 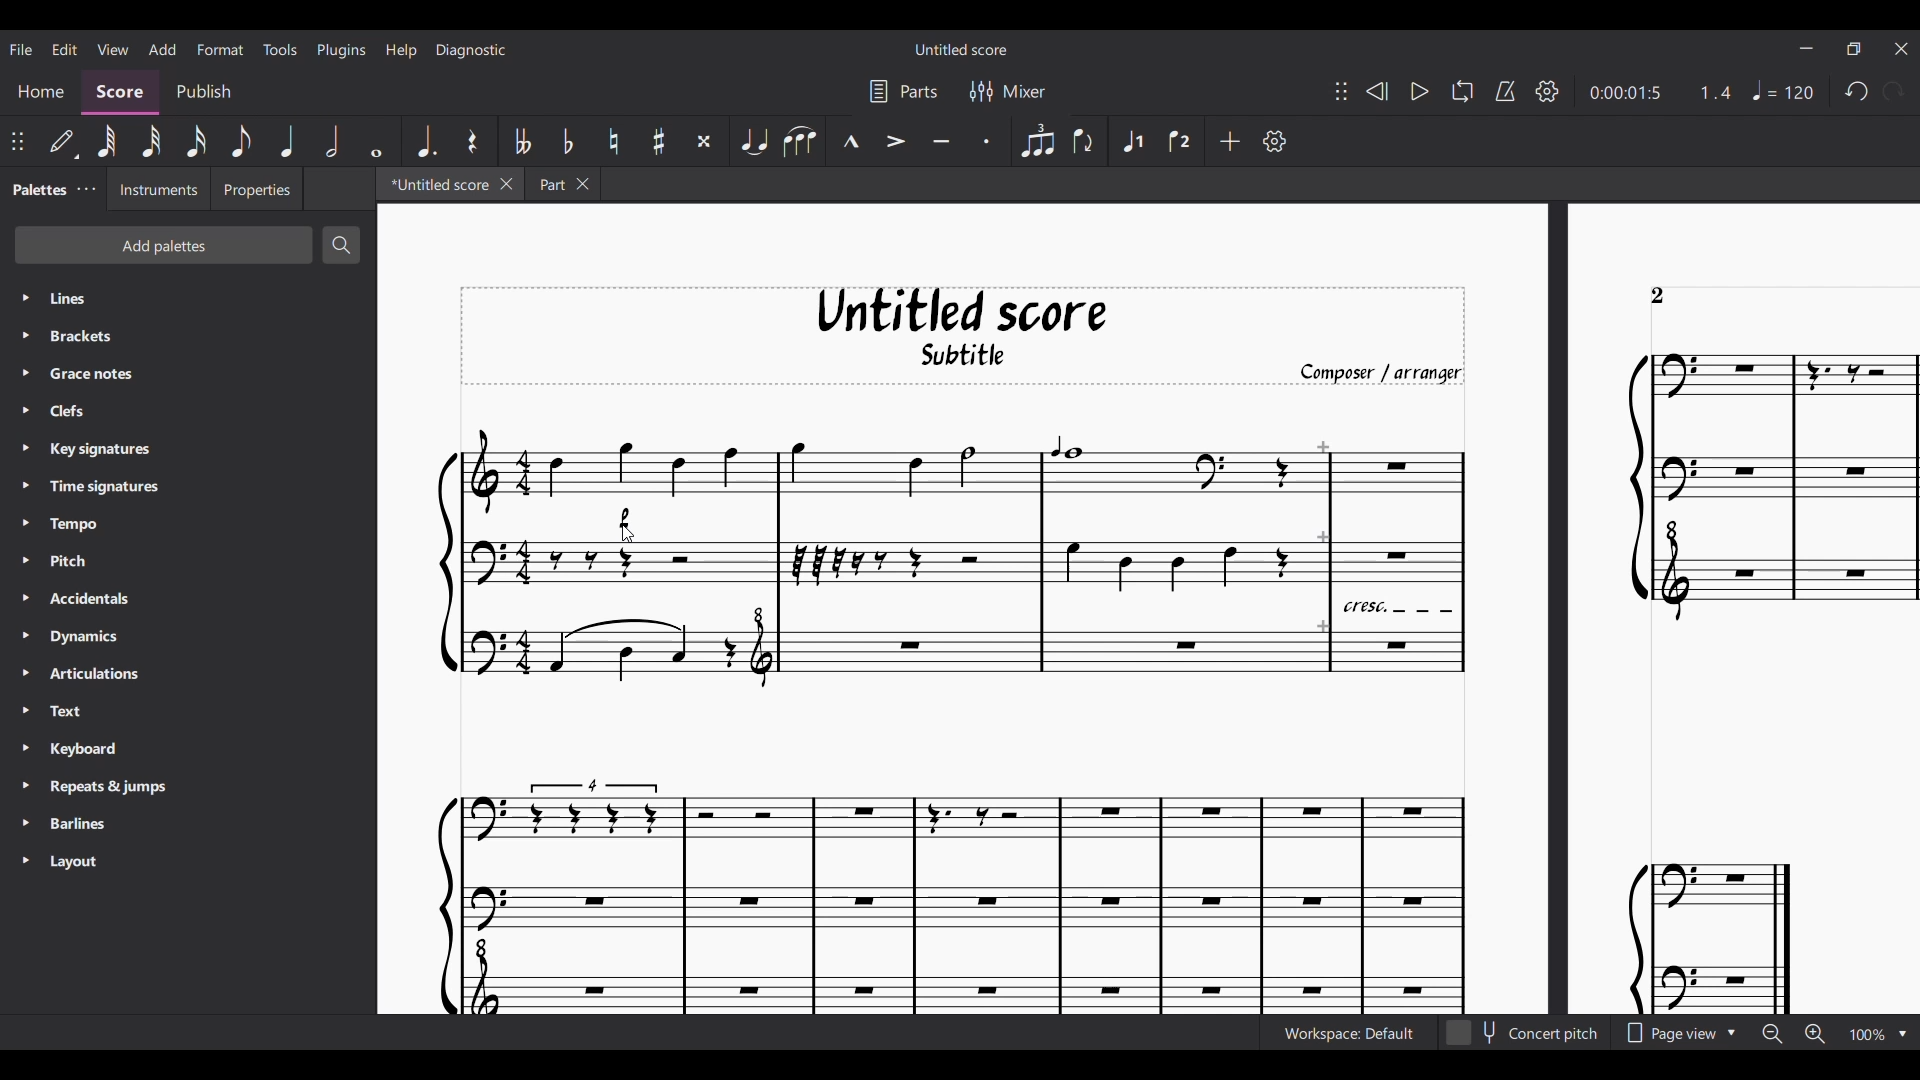 I want to click on Diagnostic menu, so click(x=471, y=50).